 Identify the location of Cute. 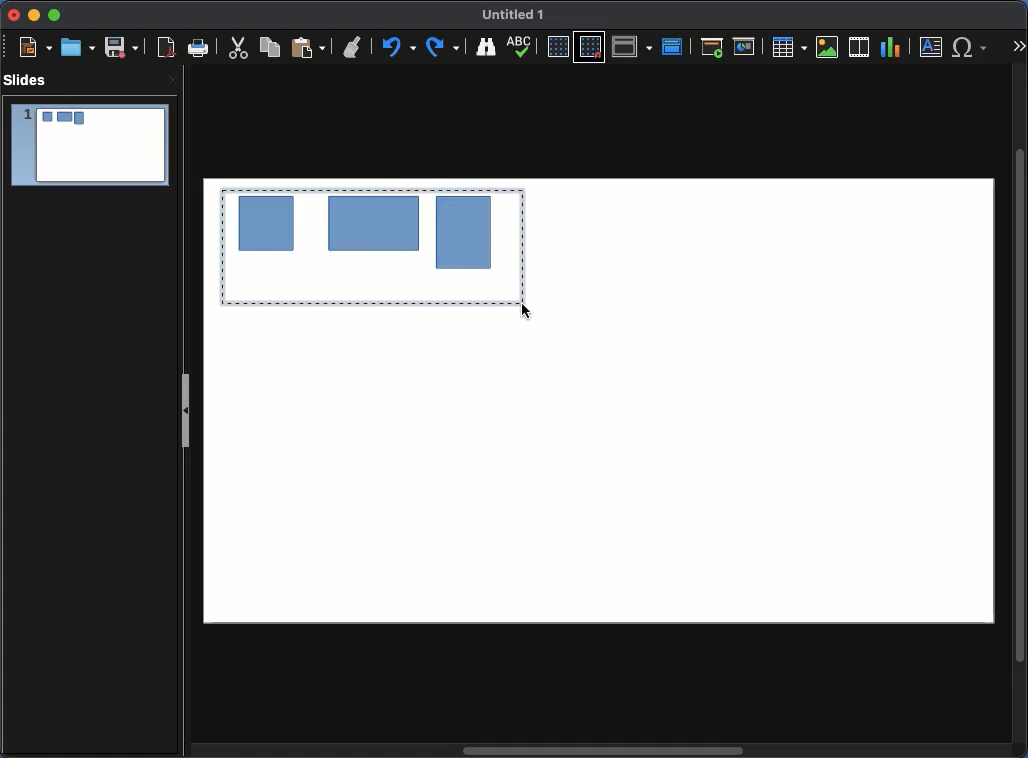
(240, 50).